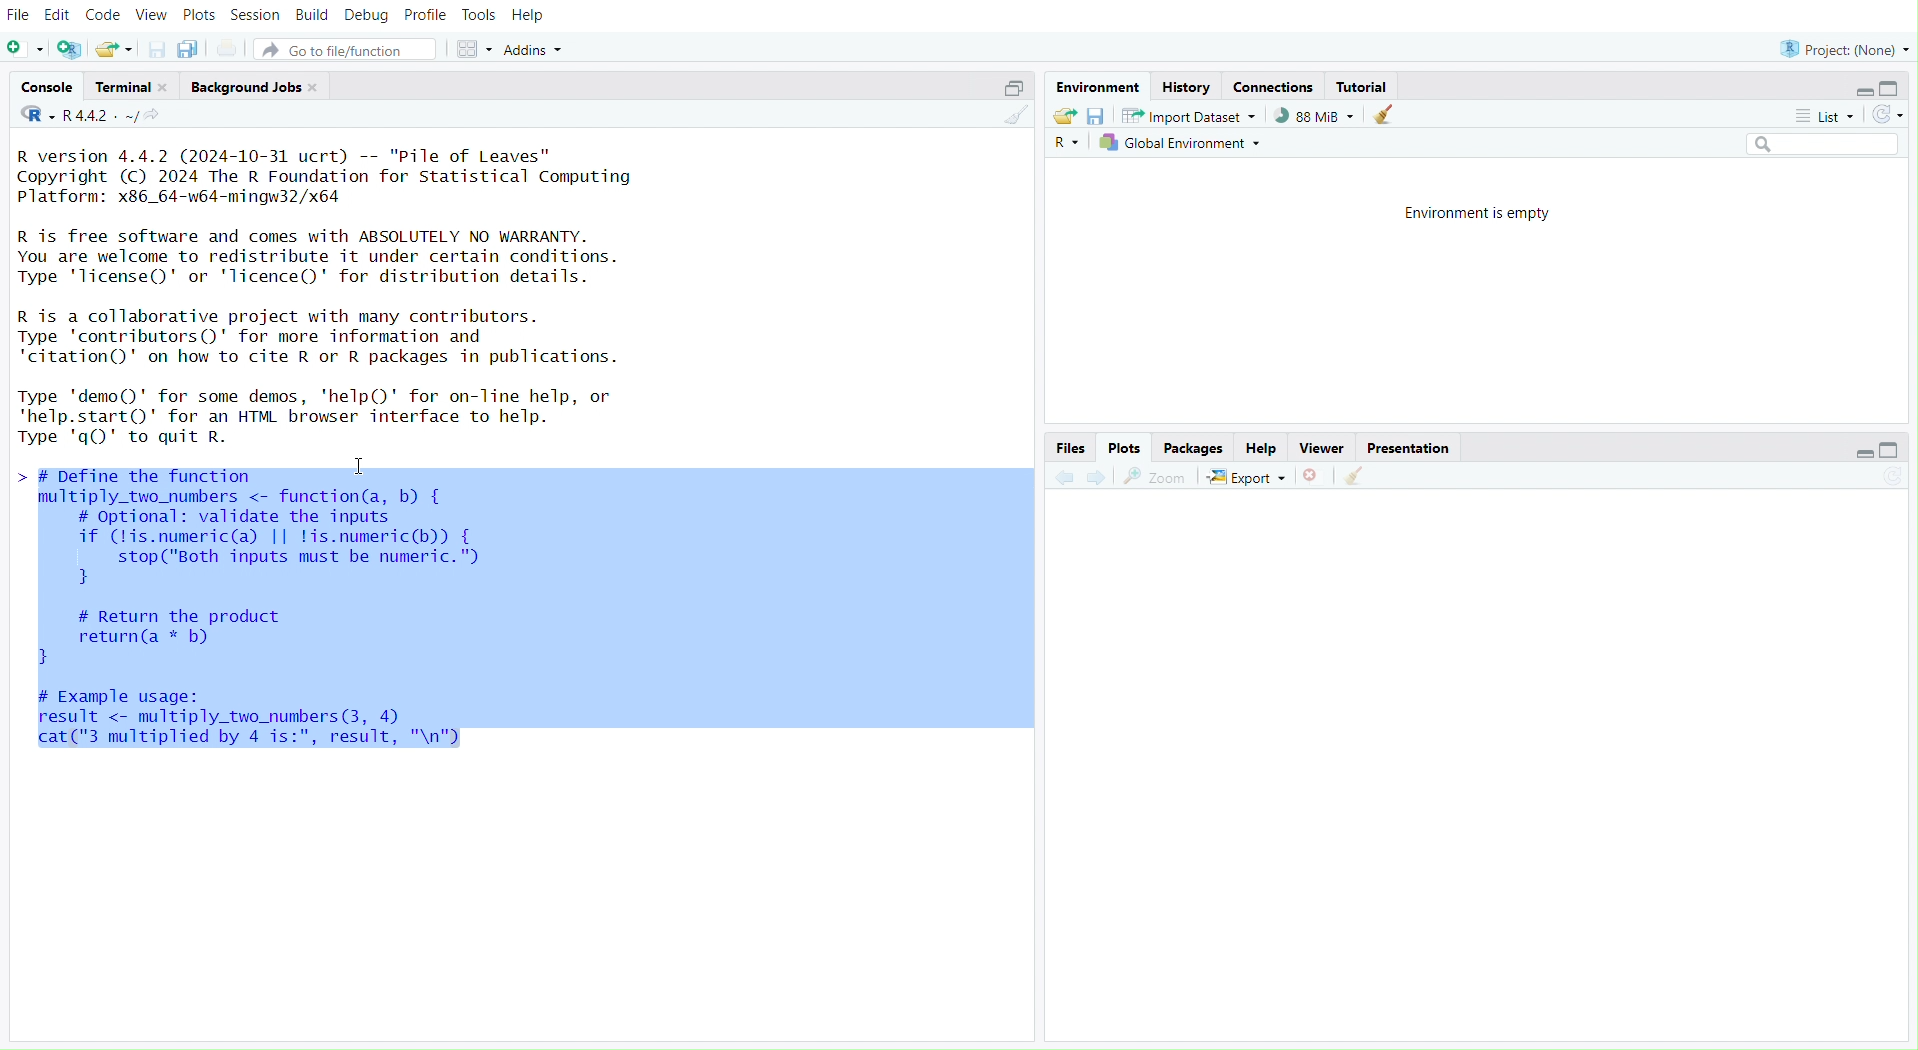  Describe the element at coordinates (1098, 115) in the screenshot. I see `Save workspace as` at that location.